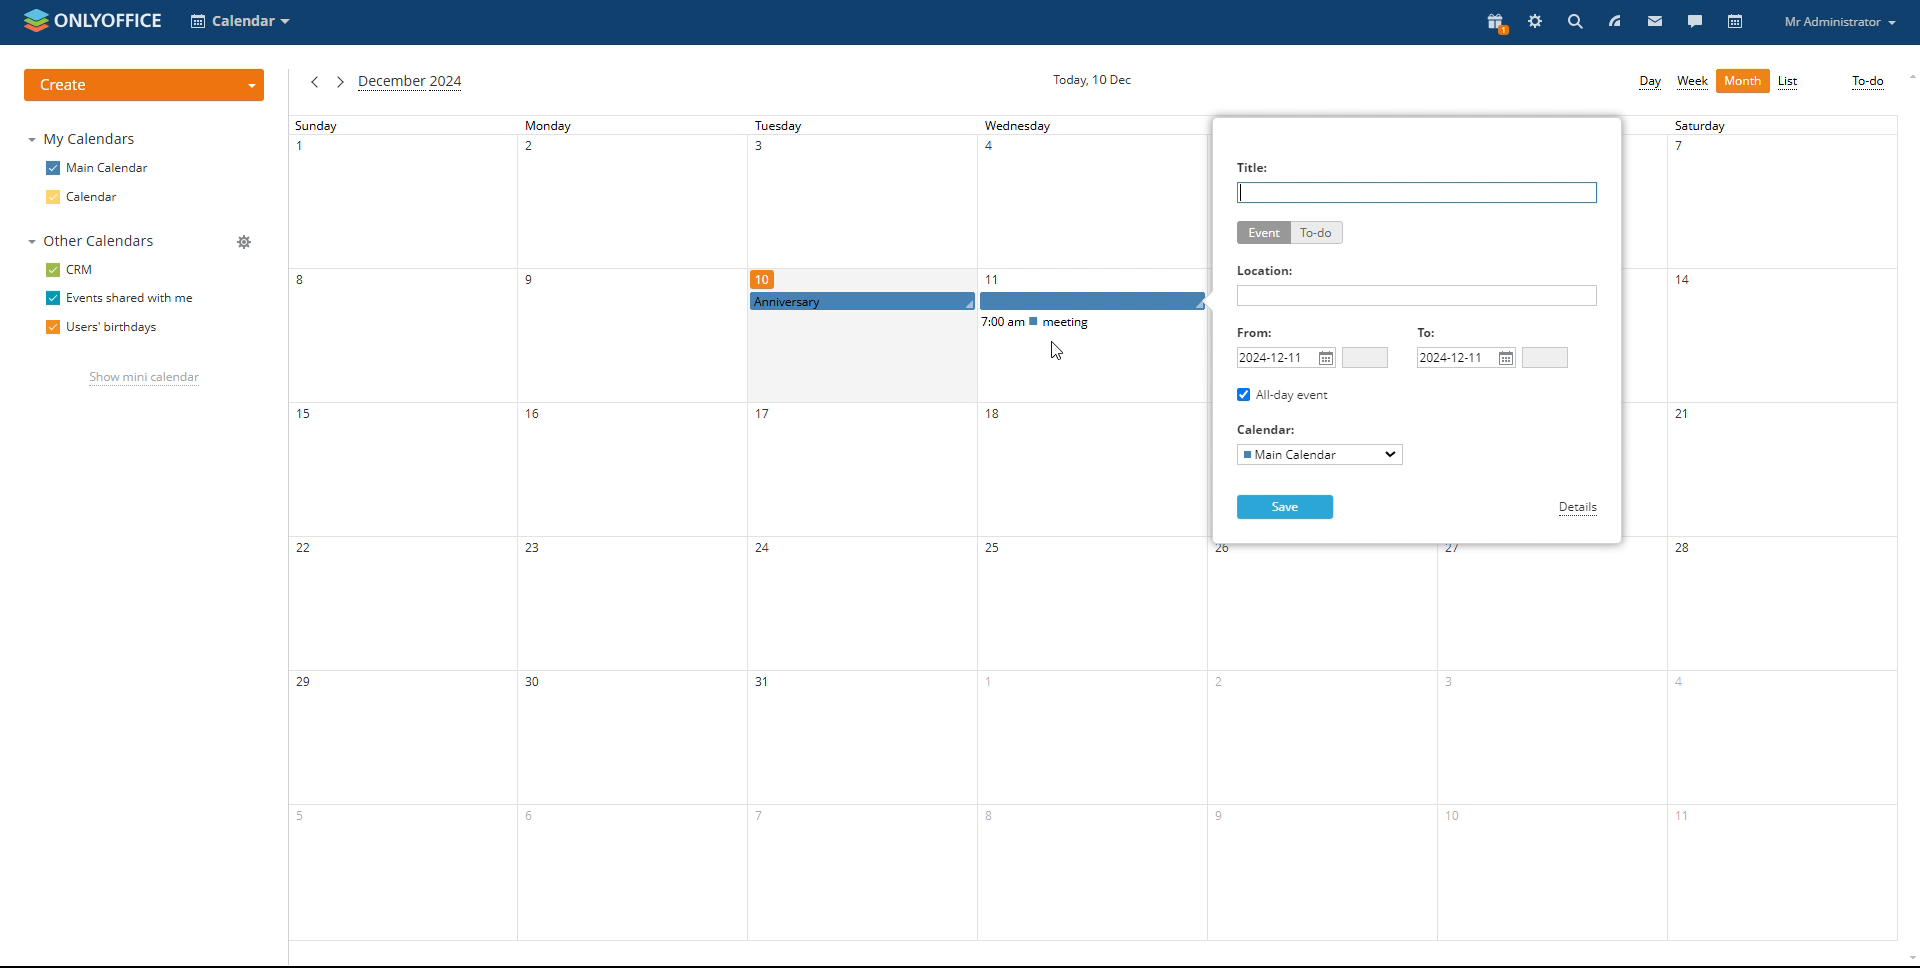  What do you see at coordinates (1694, 23) in the screenshot?
I see `talk` at bounding box center [1694, 23].